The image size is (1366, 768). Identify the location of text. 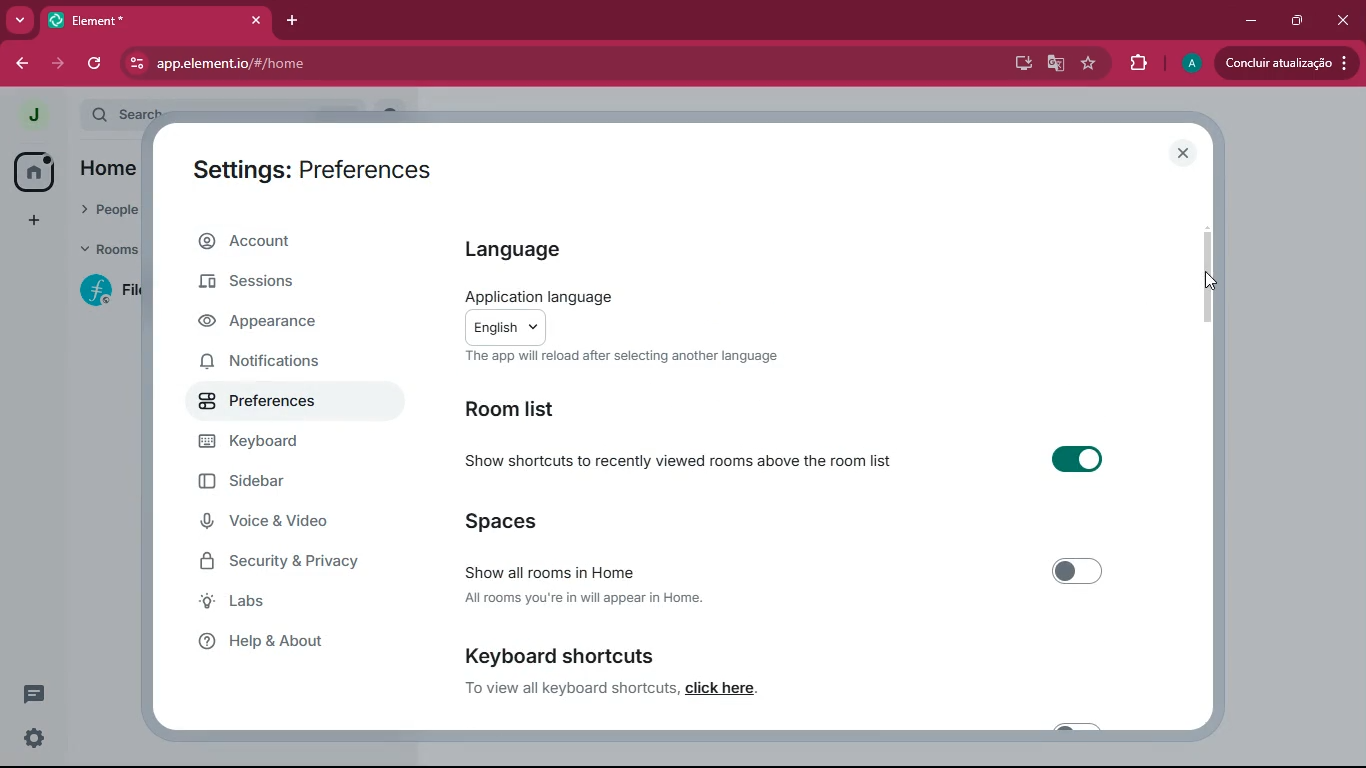
(588, 597).